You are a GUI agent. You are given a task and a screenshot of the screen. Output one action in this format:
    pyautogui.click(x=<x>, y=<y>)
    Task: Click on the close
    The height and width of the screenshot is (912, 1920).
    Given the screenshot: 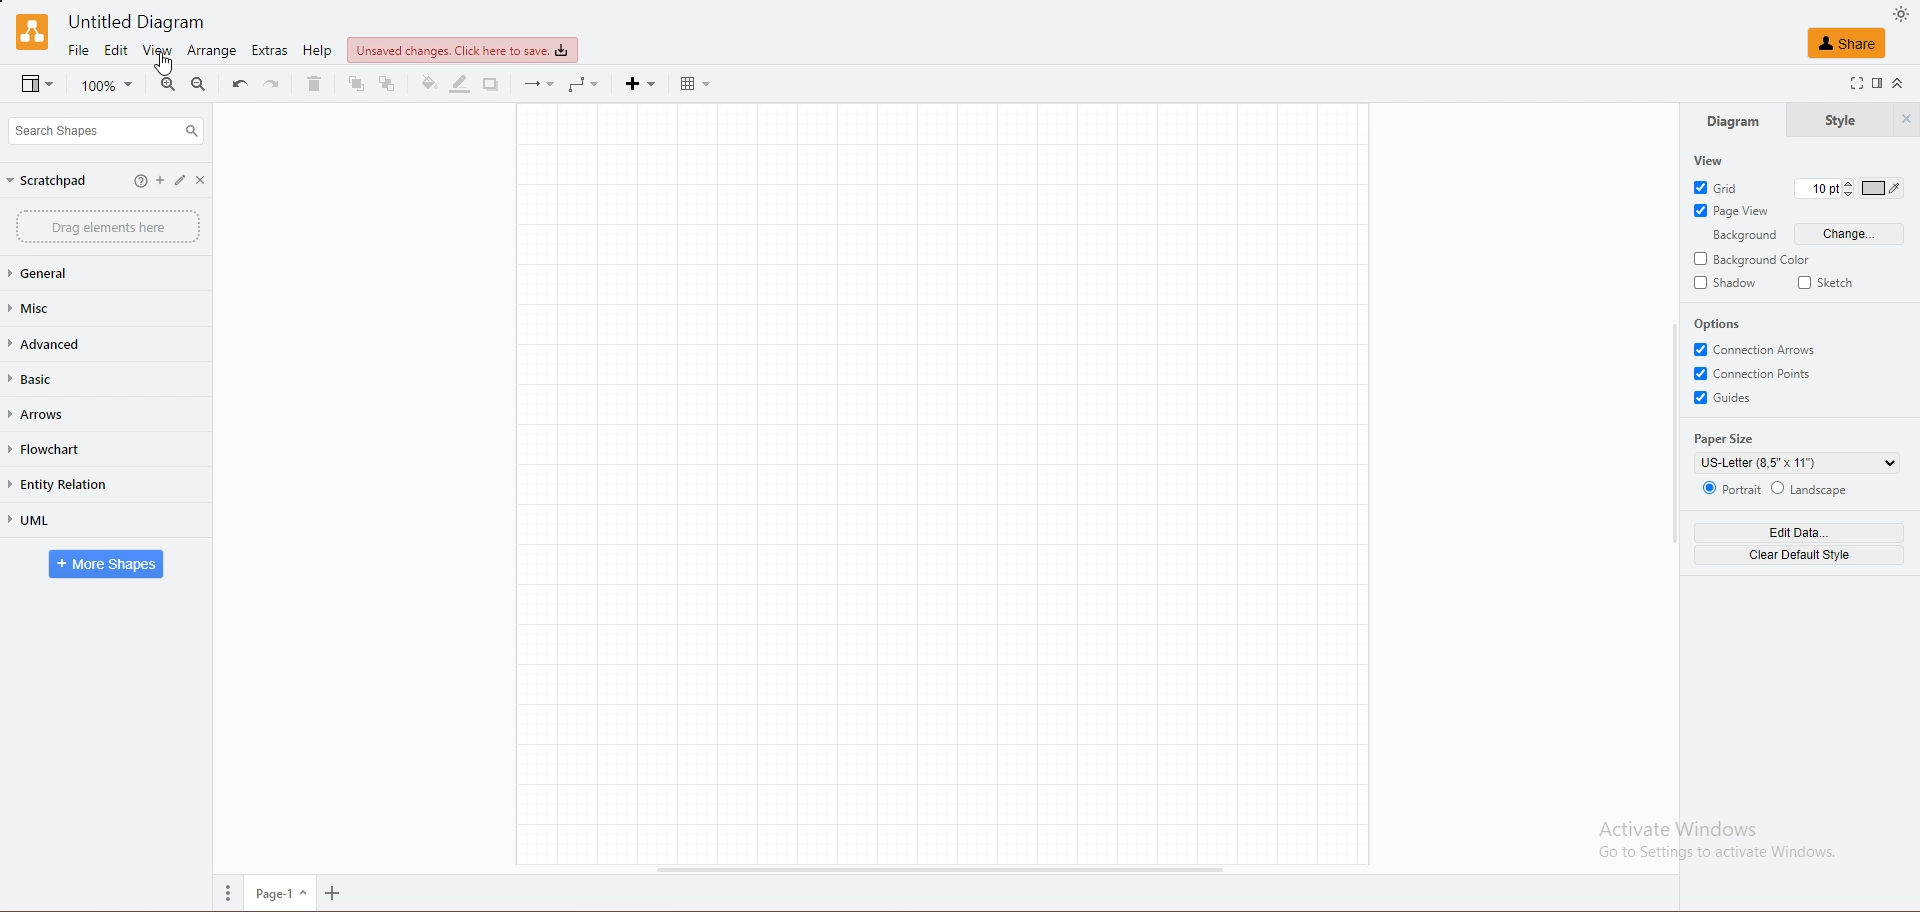 What is the action you would take?
    pyautogui.click(x=207, y=181)
    